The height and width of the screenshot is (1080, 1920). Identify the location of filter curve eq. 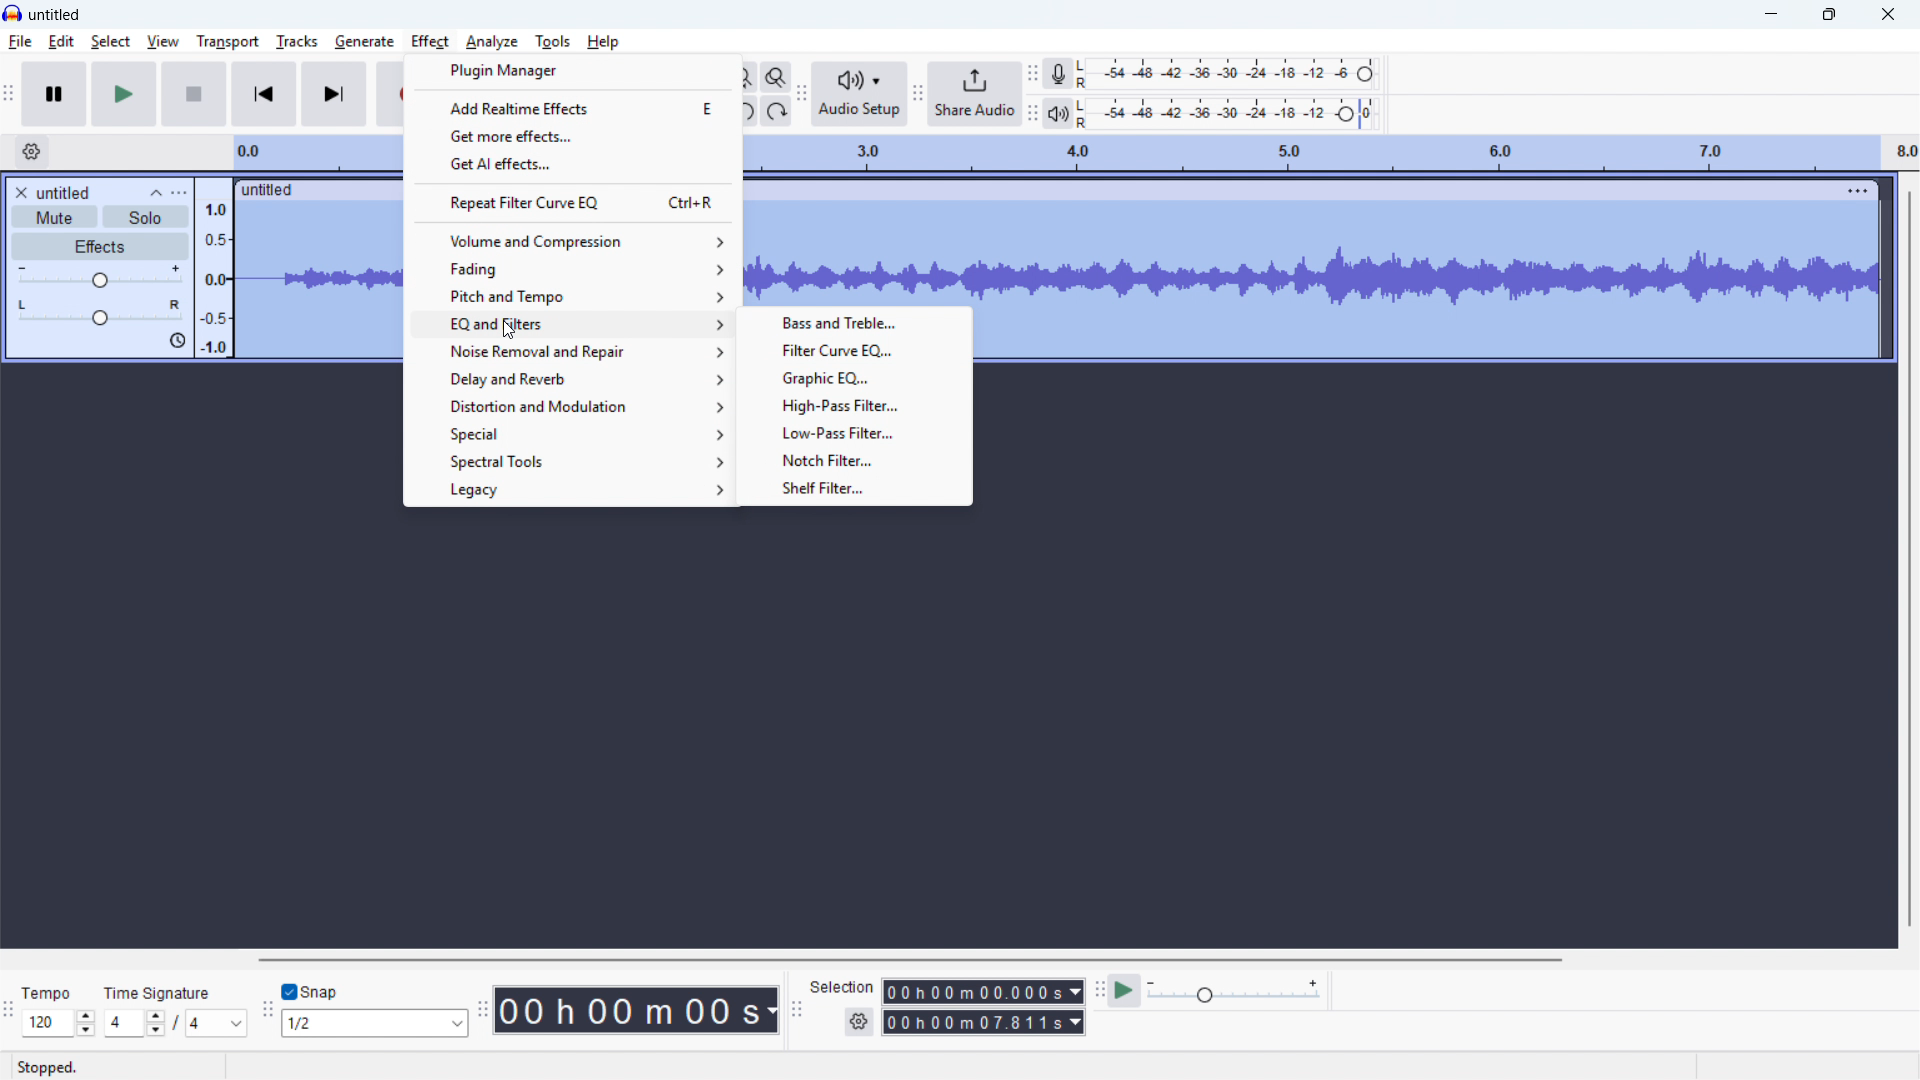
(852, 349).